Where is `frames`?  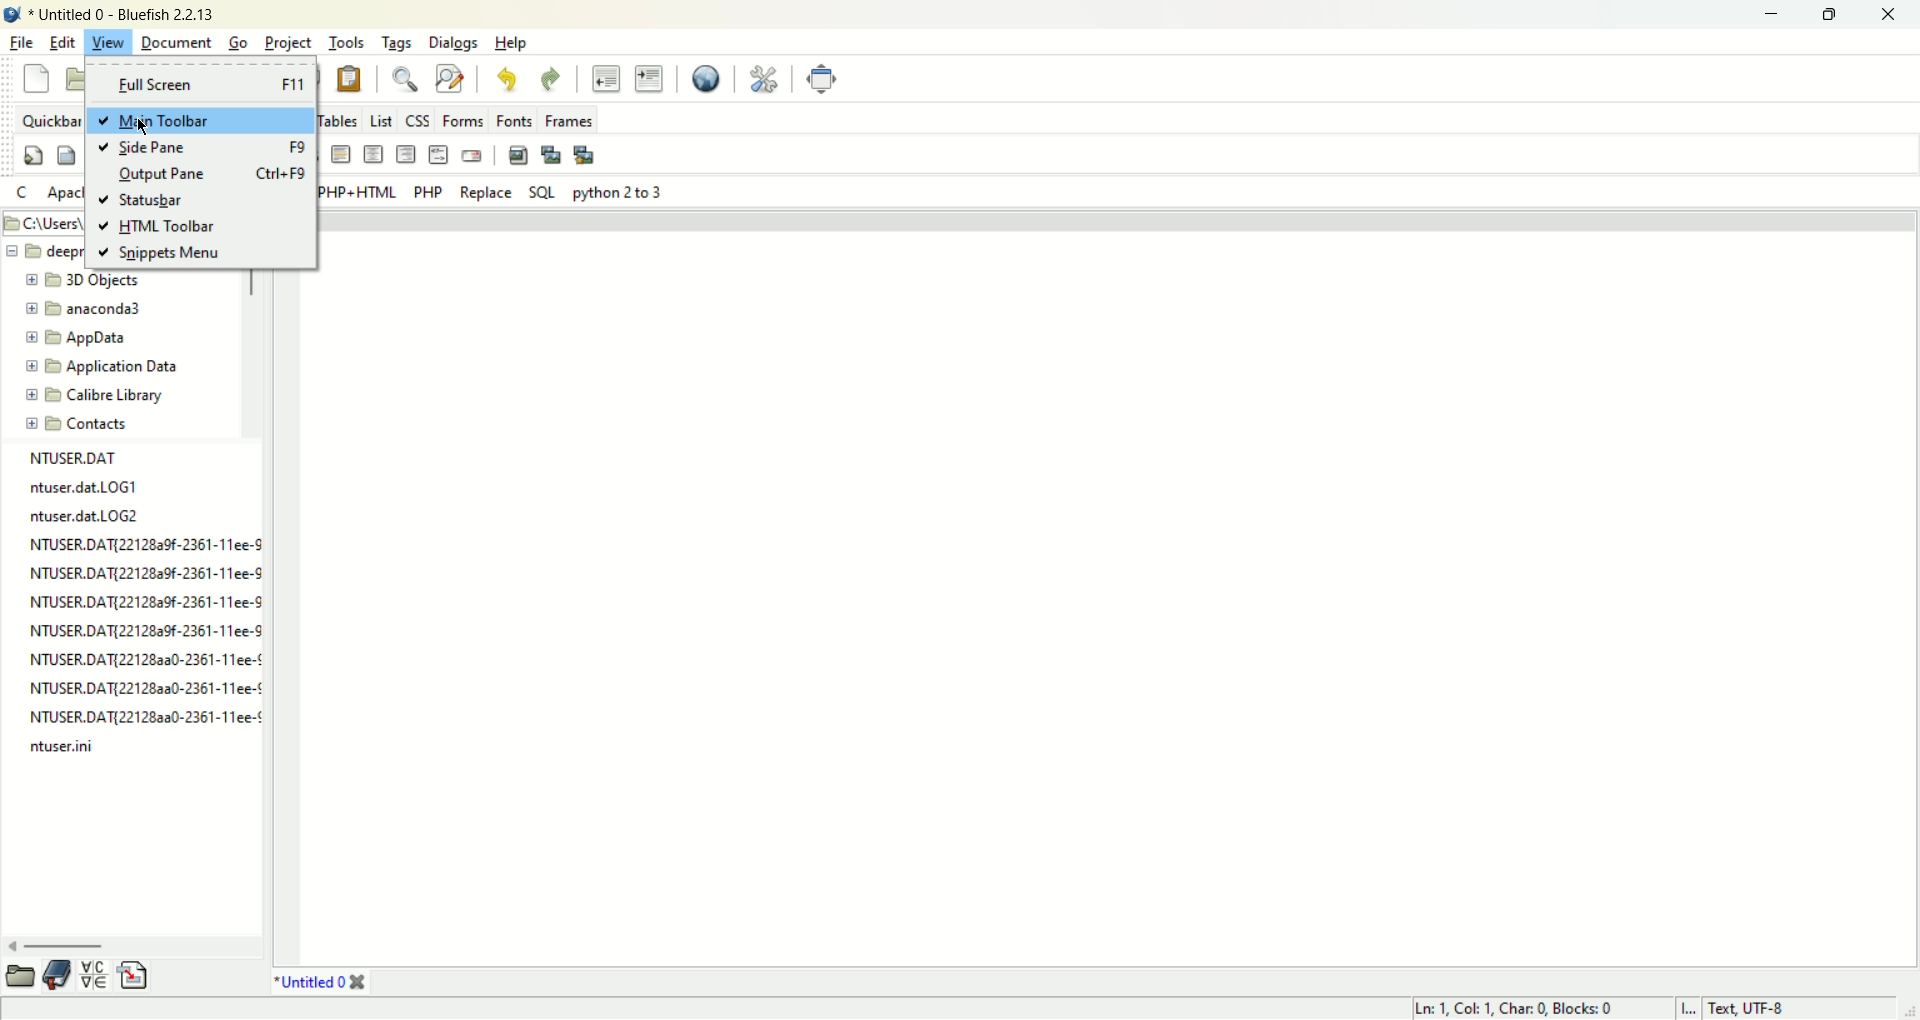
frames is located at coordinates (568, 120).